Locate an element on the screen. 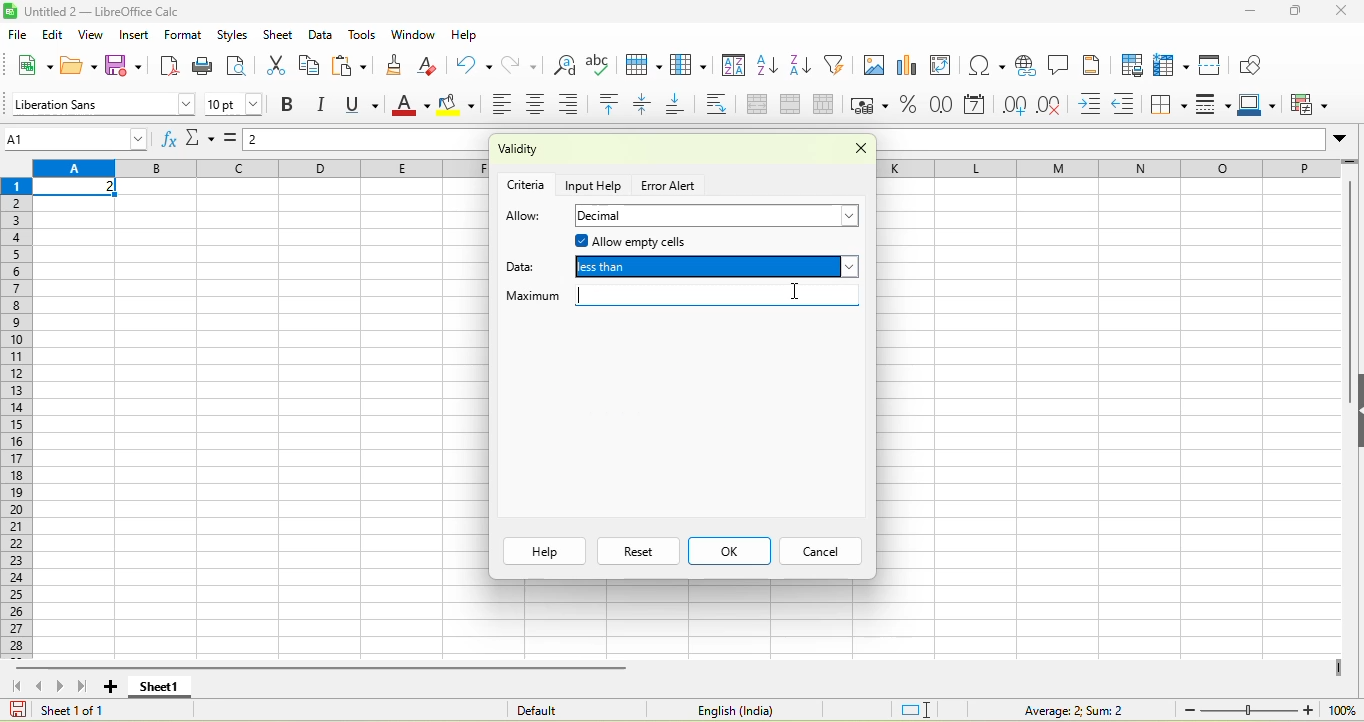 This screenshot has height=722, width=1364. rows and column is located at coordinates (1173, 65).